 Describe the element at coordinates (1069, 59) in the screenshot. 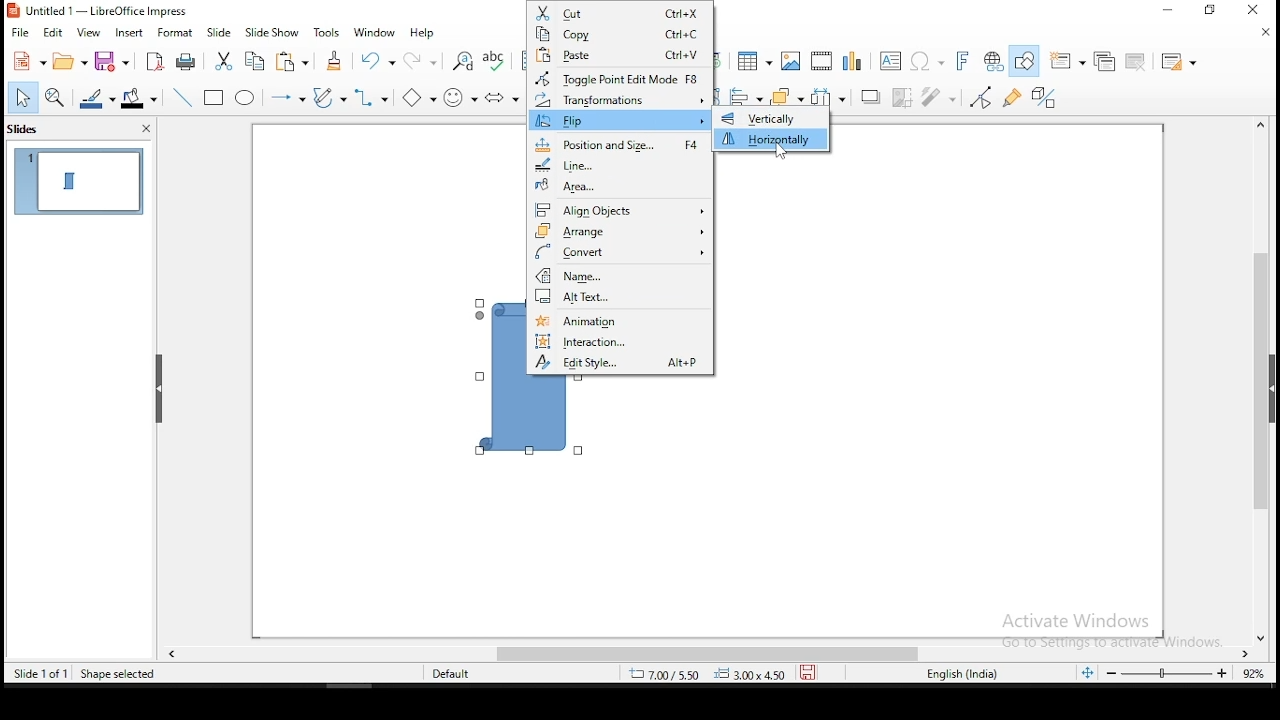

I see `new slide` at that location.